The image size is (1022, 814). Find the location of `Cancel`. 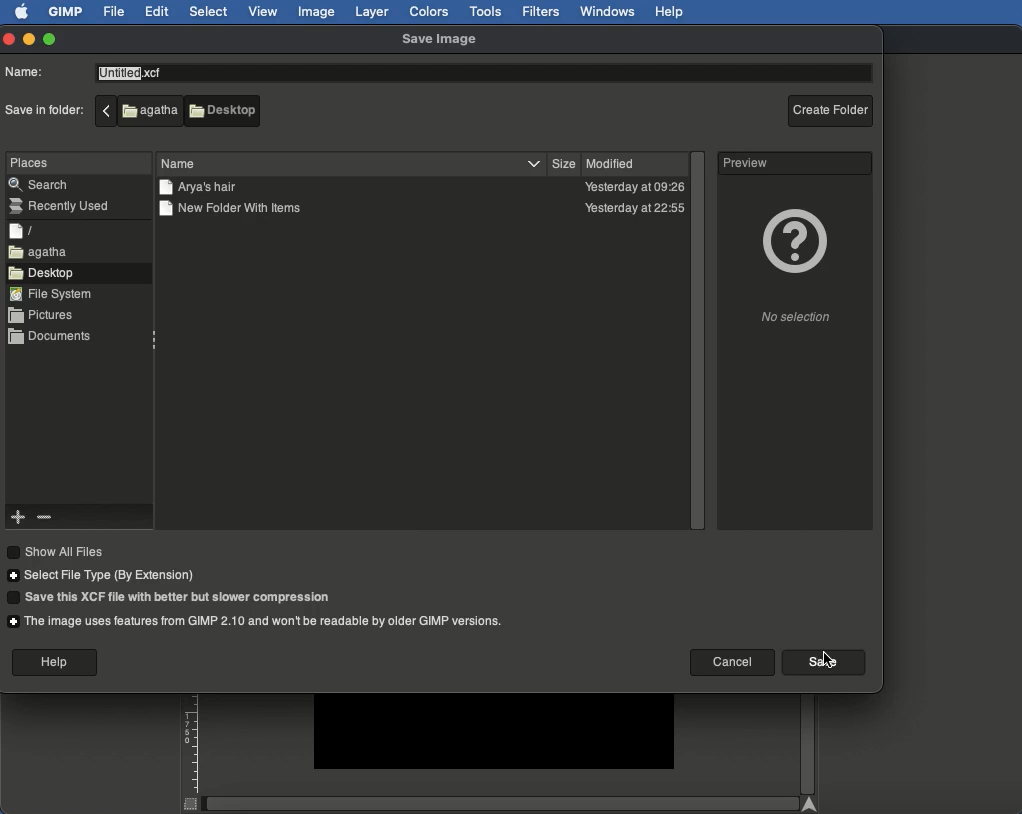

Cancel is located at coordinates (730, 661).